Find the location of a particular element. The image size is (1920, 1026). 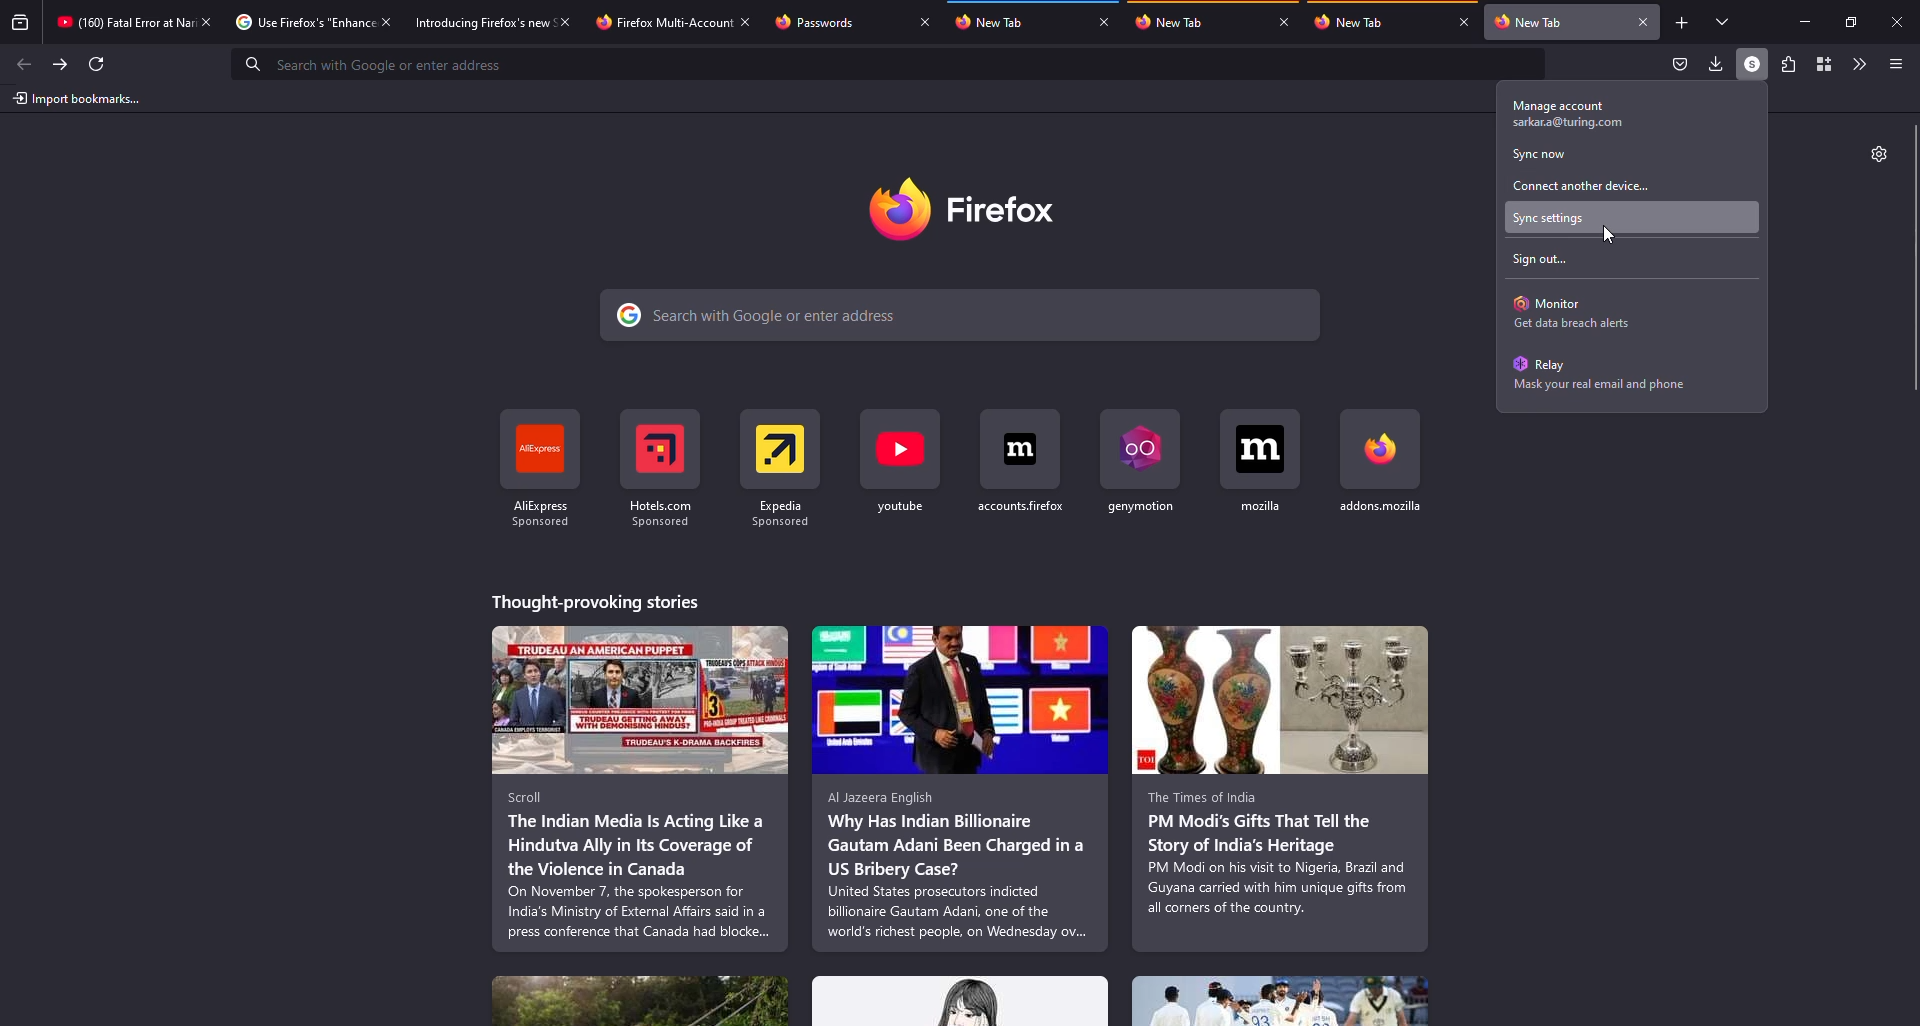

settings is located at coordinates (1875, 152).